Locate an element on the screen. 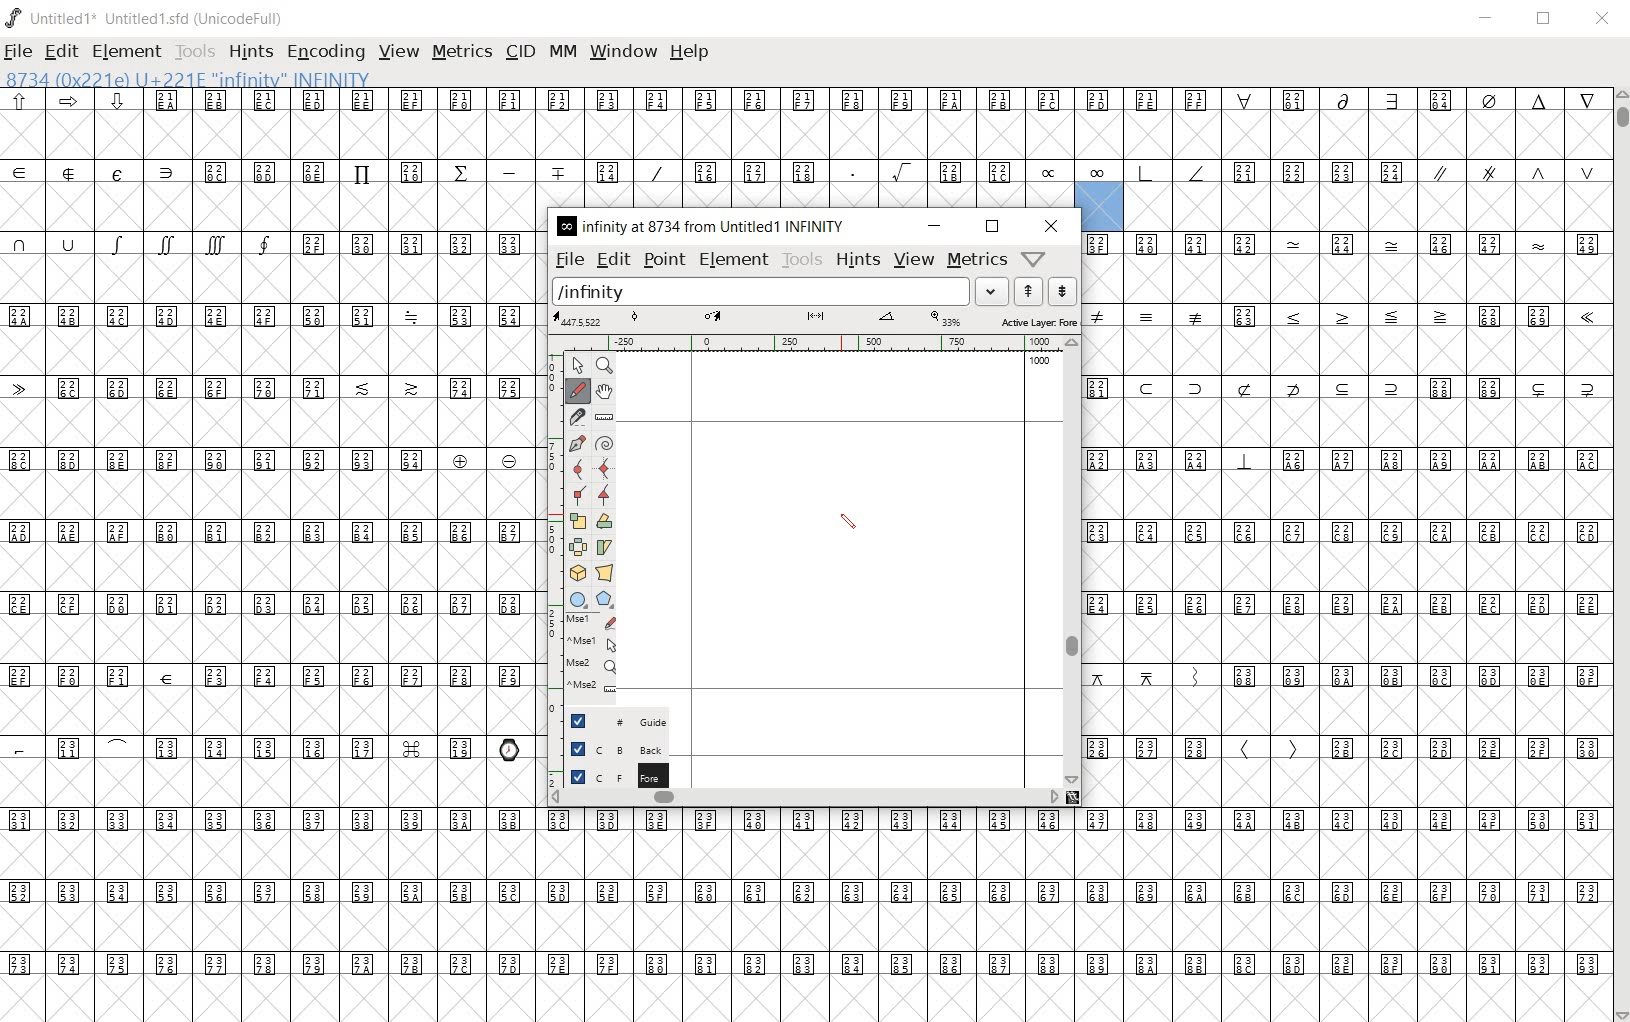 This screenshot has height=1022, width=1630. selected glyph slot is located at coordinates (1100, 206).